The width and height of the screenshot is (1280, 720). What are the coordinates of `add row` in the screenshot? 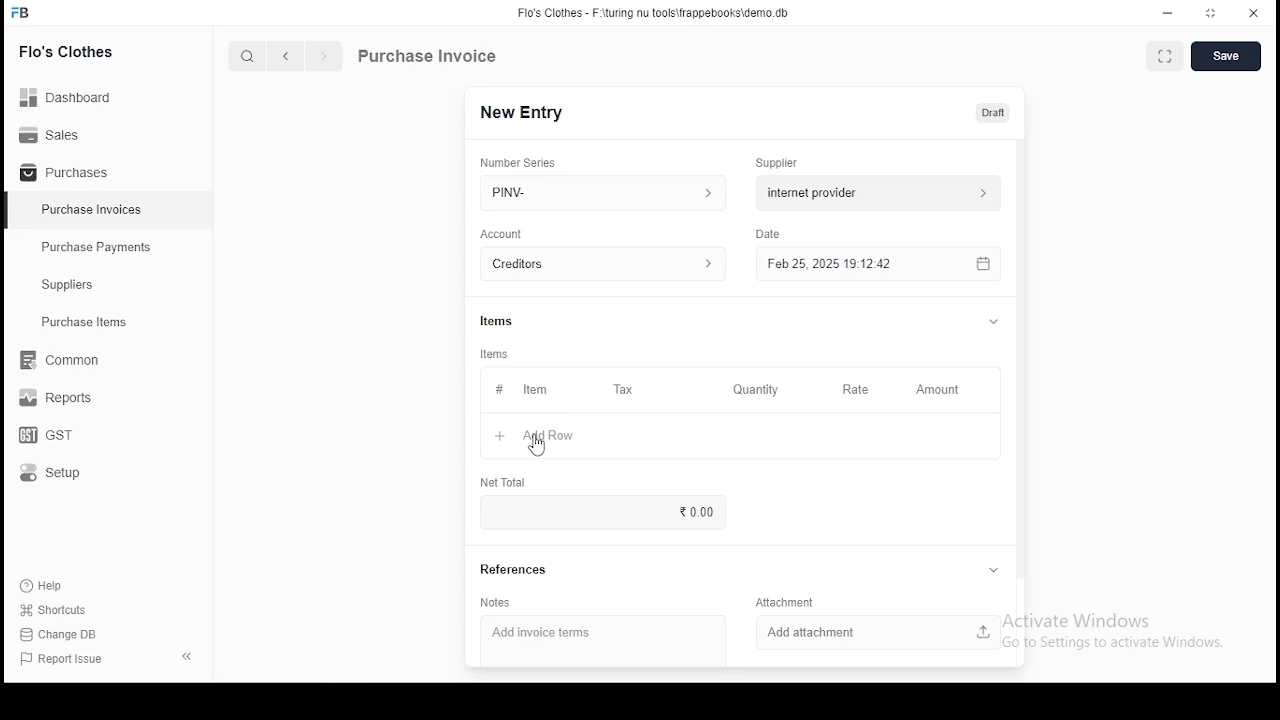 It's located at (551, 436).